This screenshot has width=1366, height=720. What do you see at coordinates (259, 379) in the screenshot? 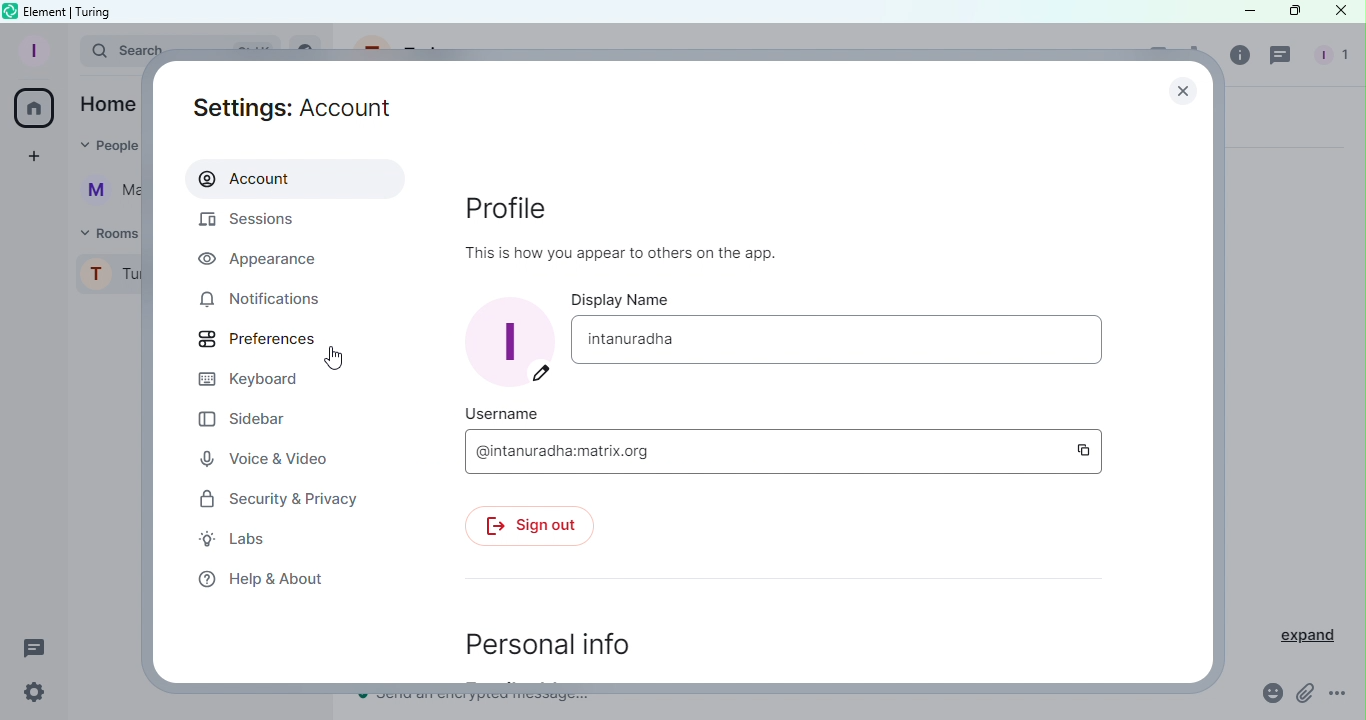
I see `Keyboard` at bounding box center [259, 379].